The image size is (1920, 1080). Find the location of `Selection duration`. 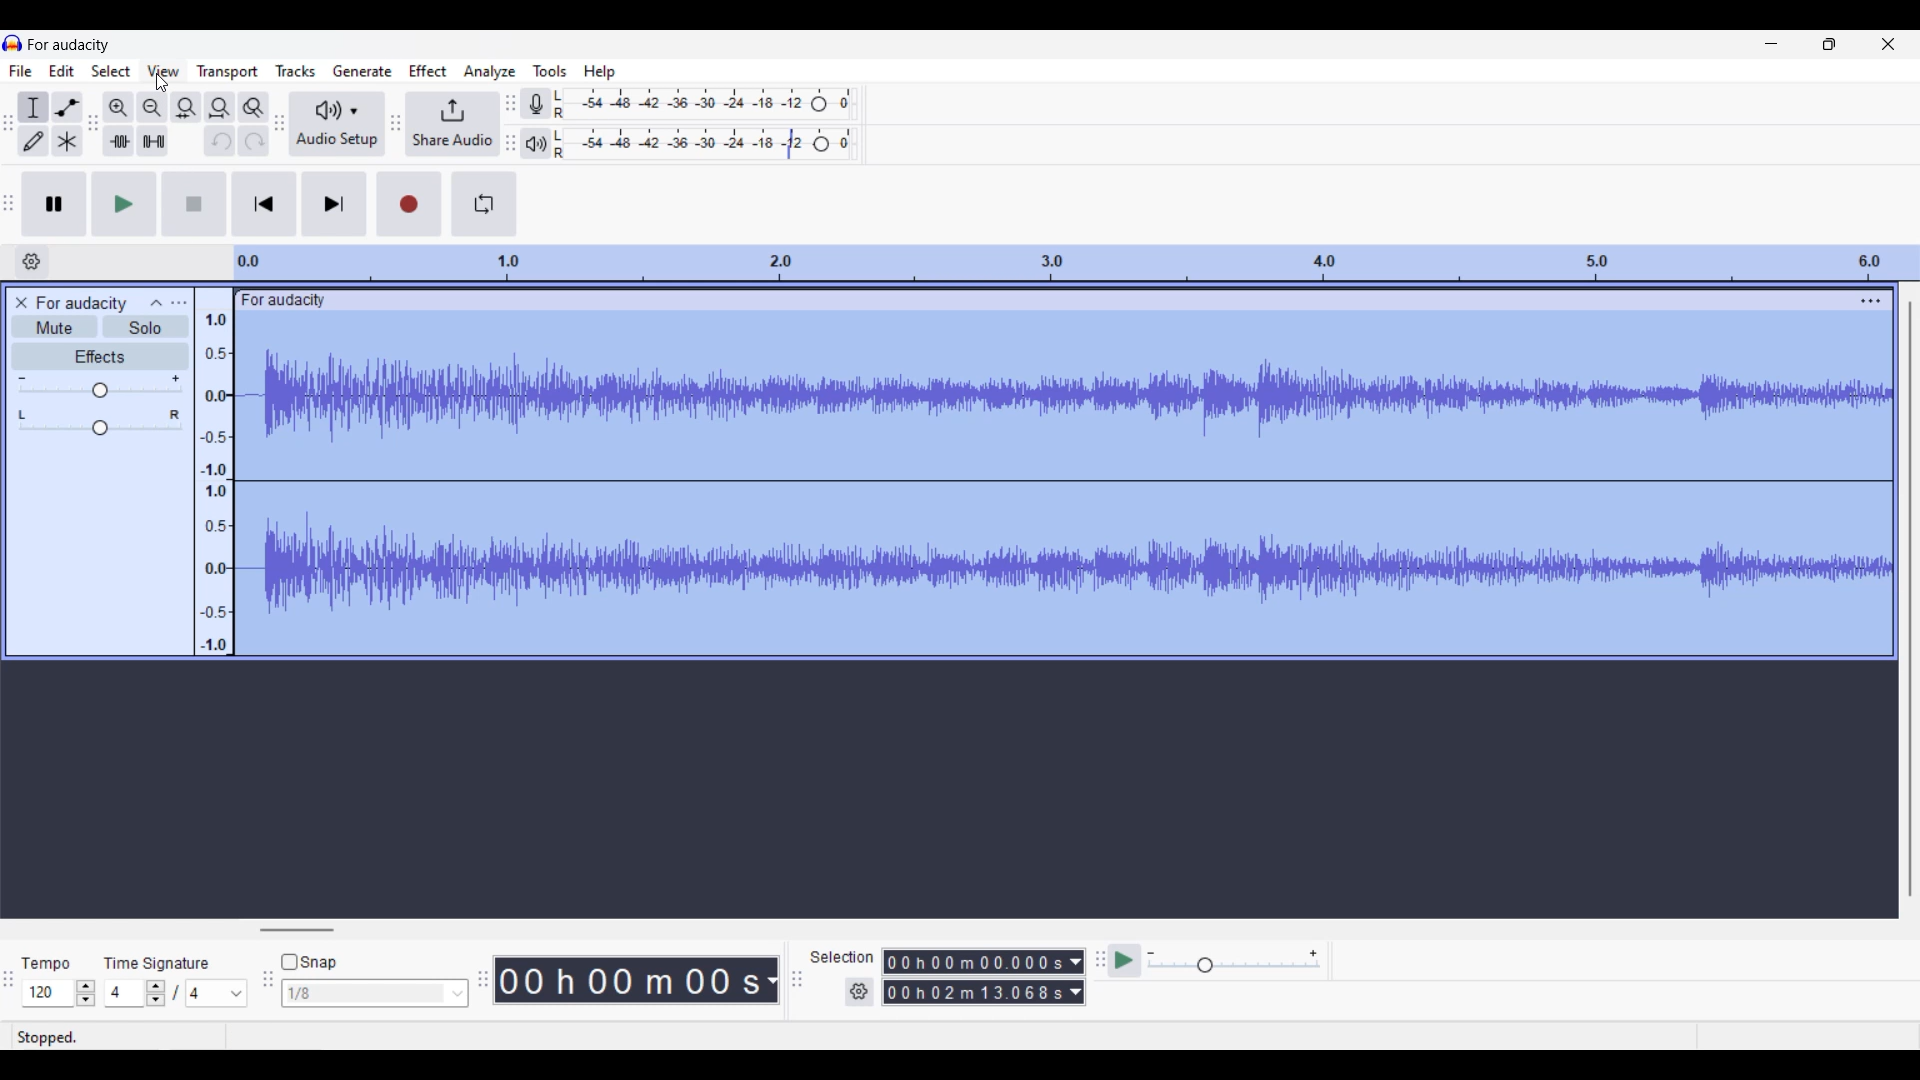

Selection duration is located at coordinates (975, 976).